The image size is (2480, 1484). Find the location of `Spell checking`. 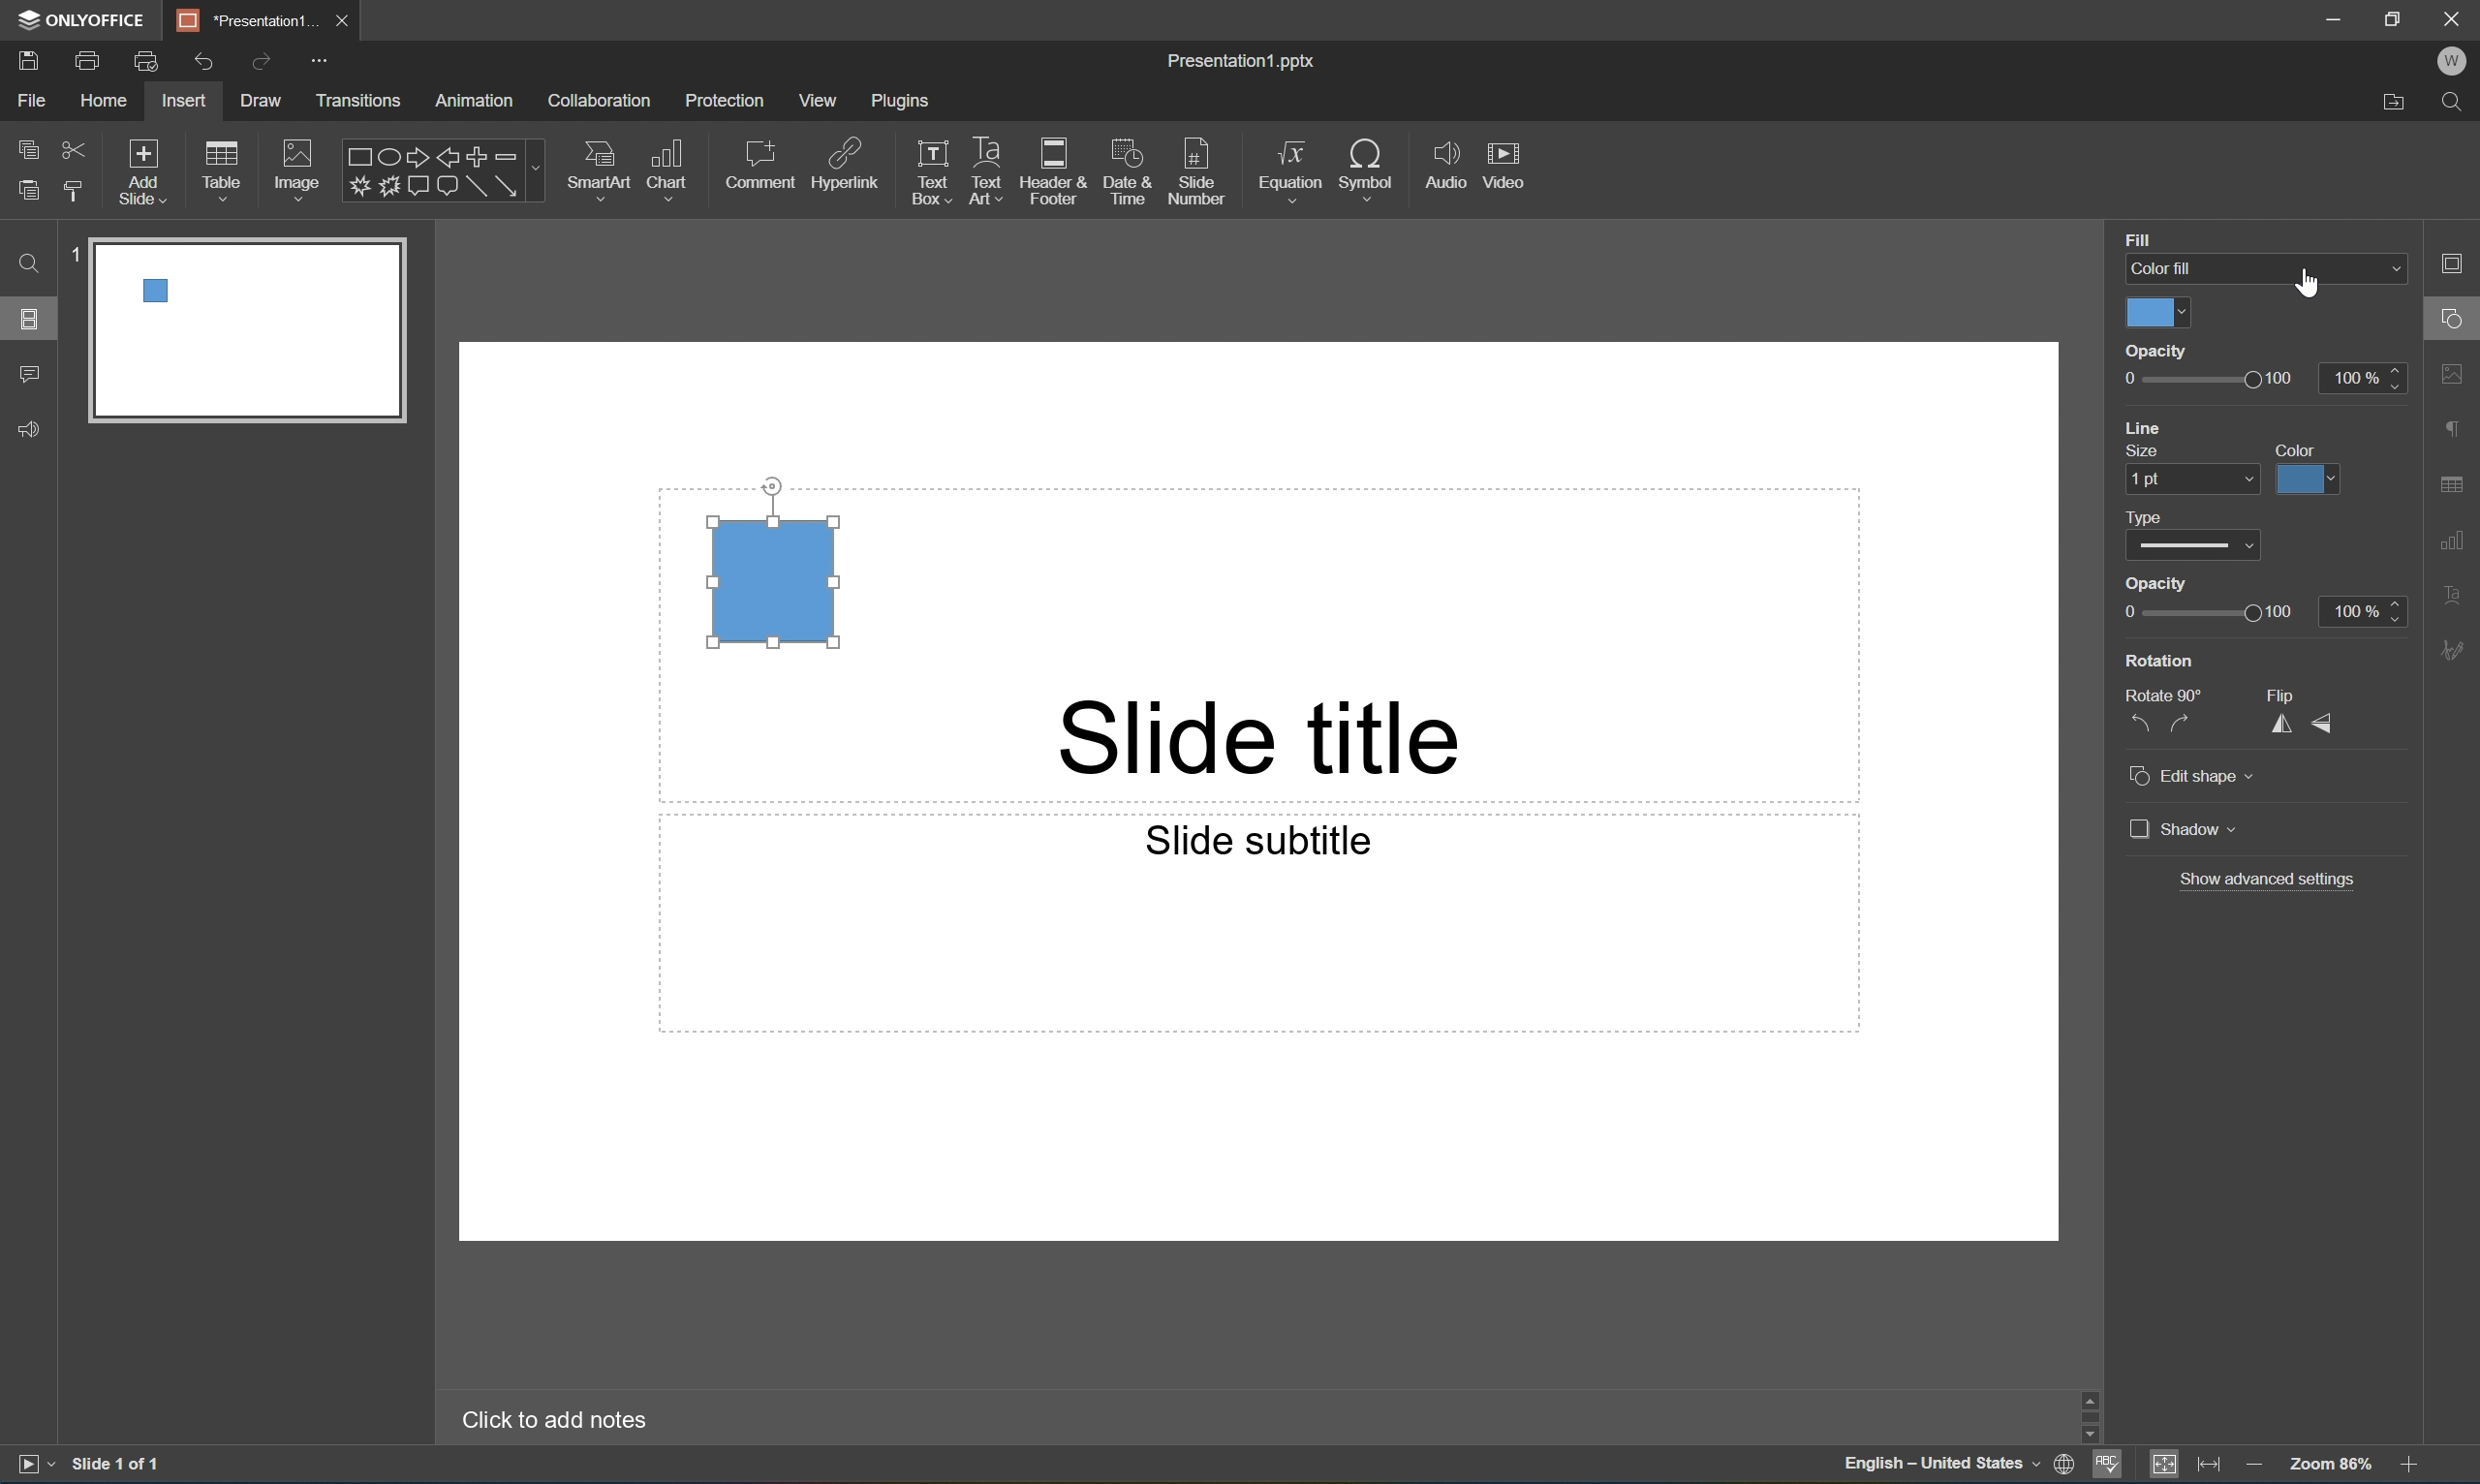

Spell checking is located at coordinates (2107, 1466).